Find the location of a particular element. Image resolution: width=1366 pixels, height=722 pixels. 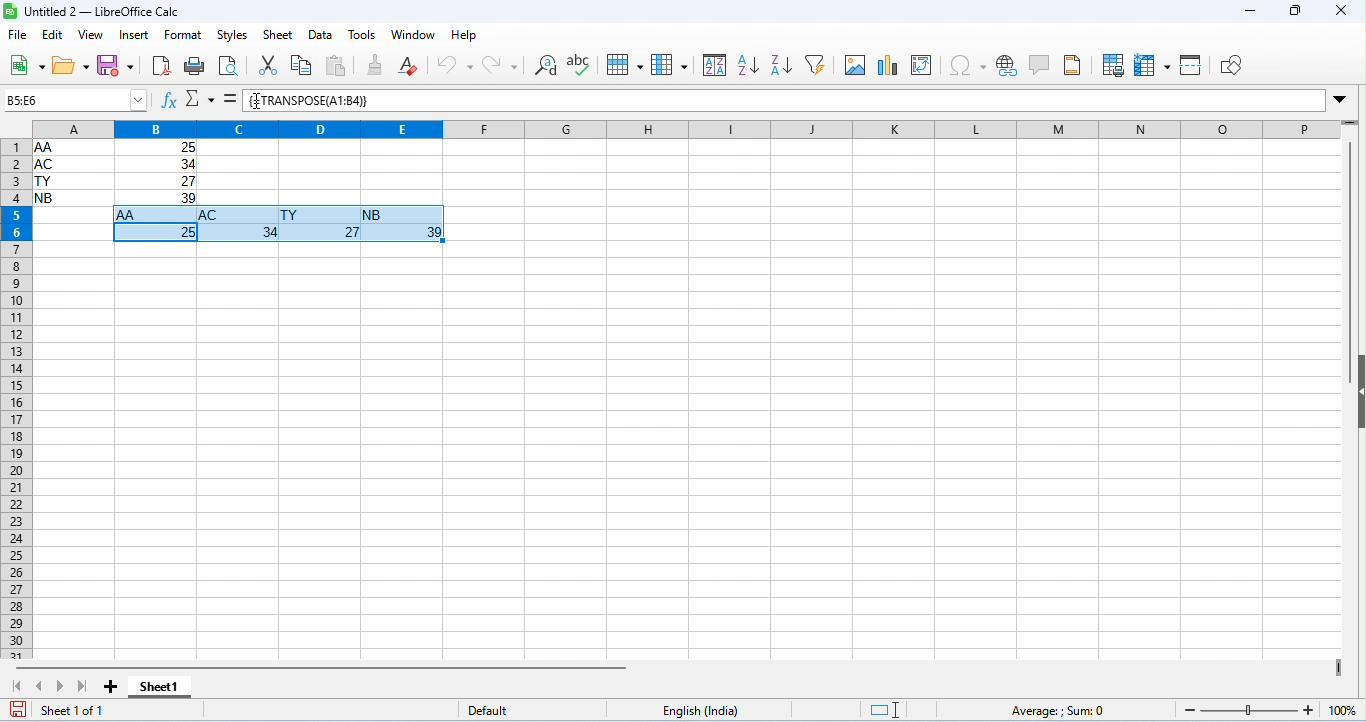

insert / add pivot table is located at coordinates (925, 66).